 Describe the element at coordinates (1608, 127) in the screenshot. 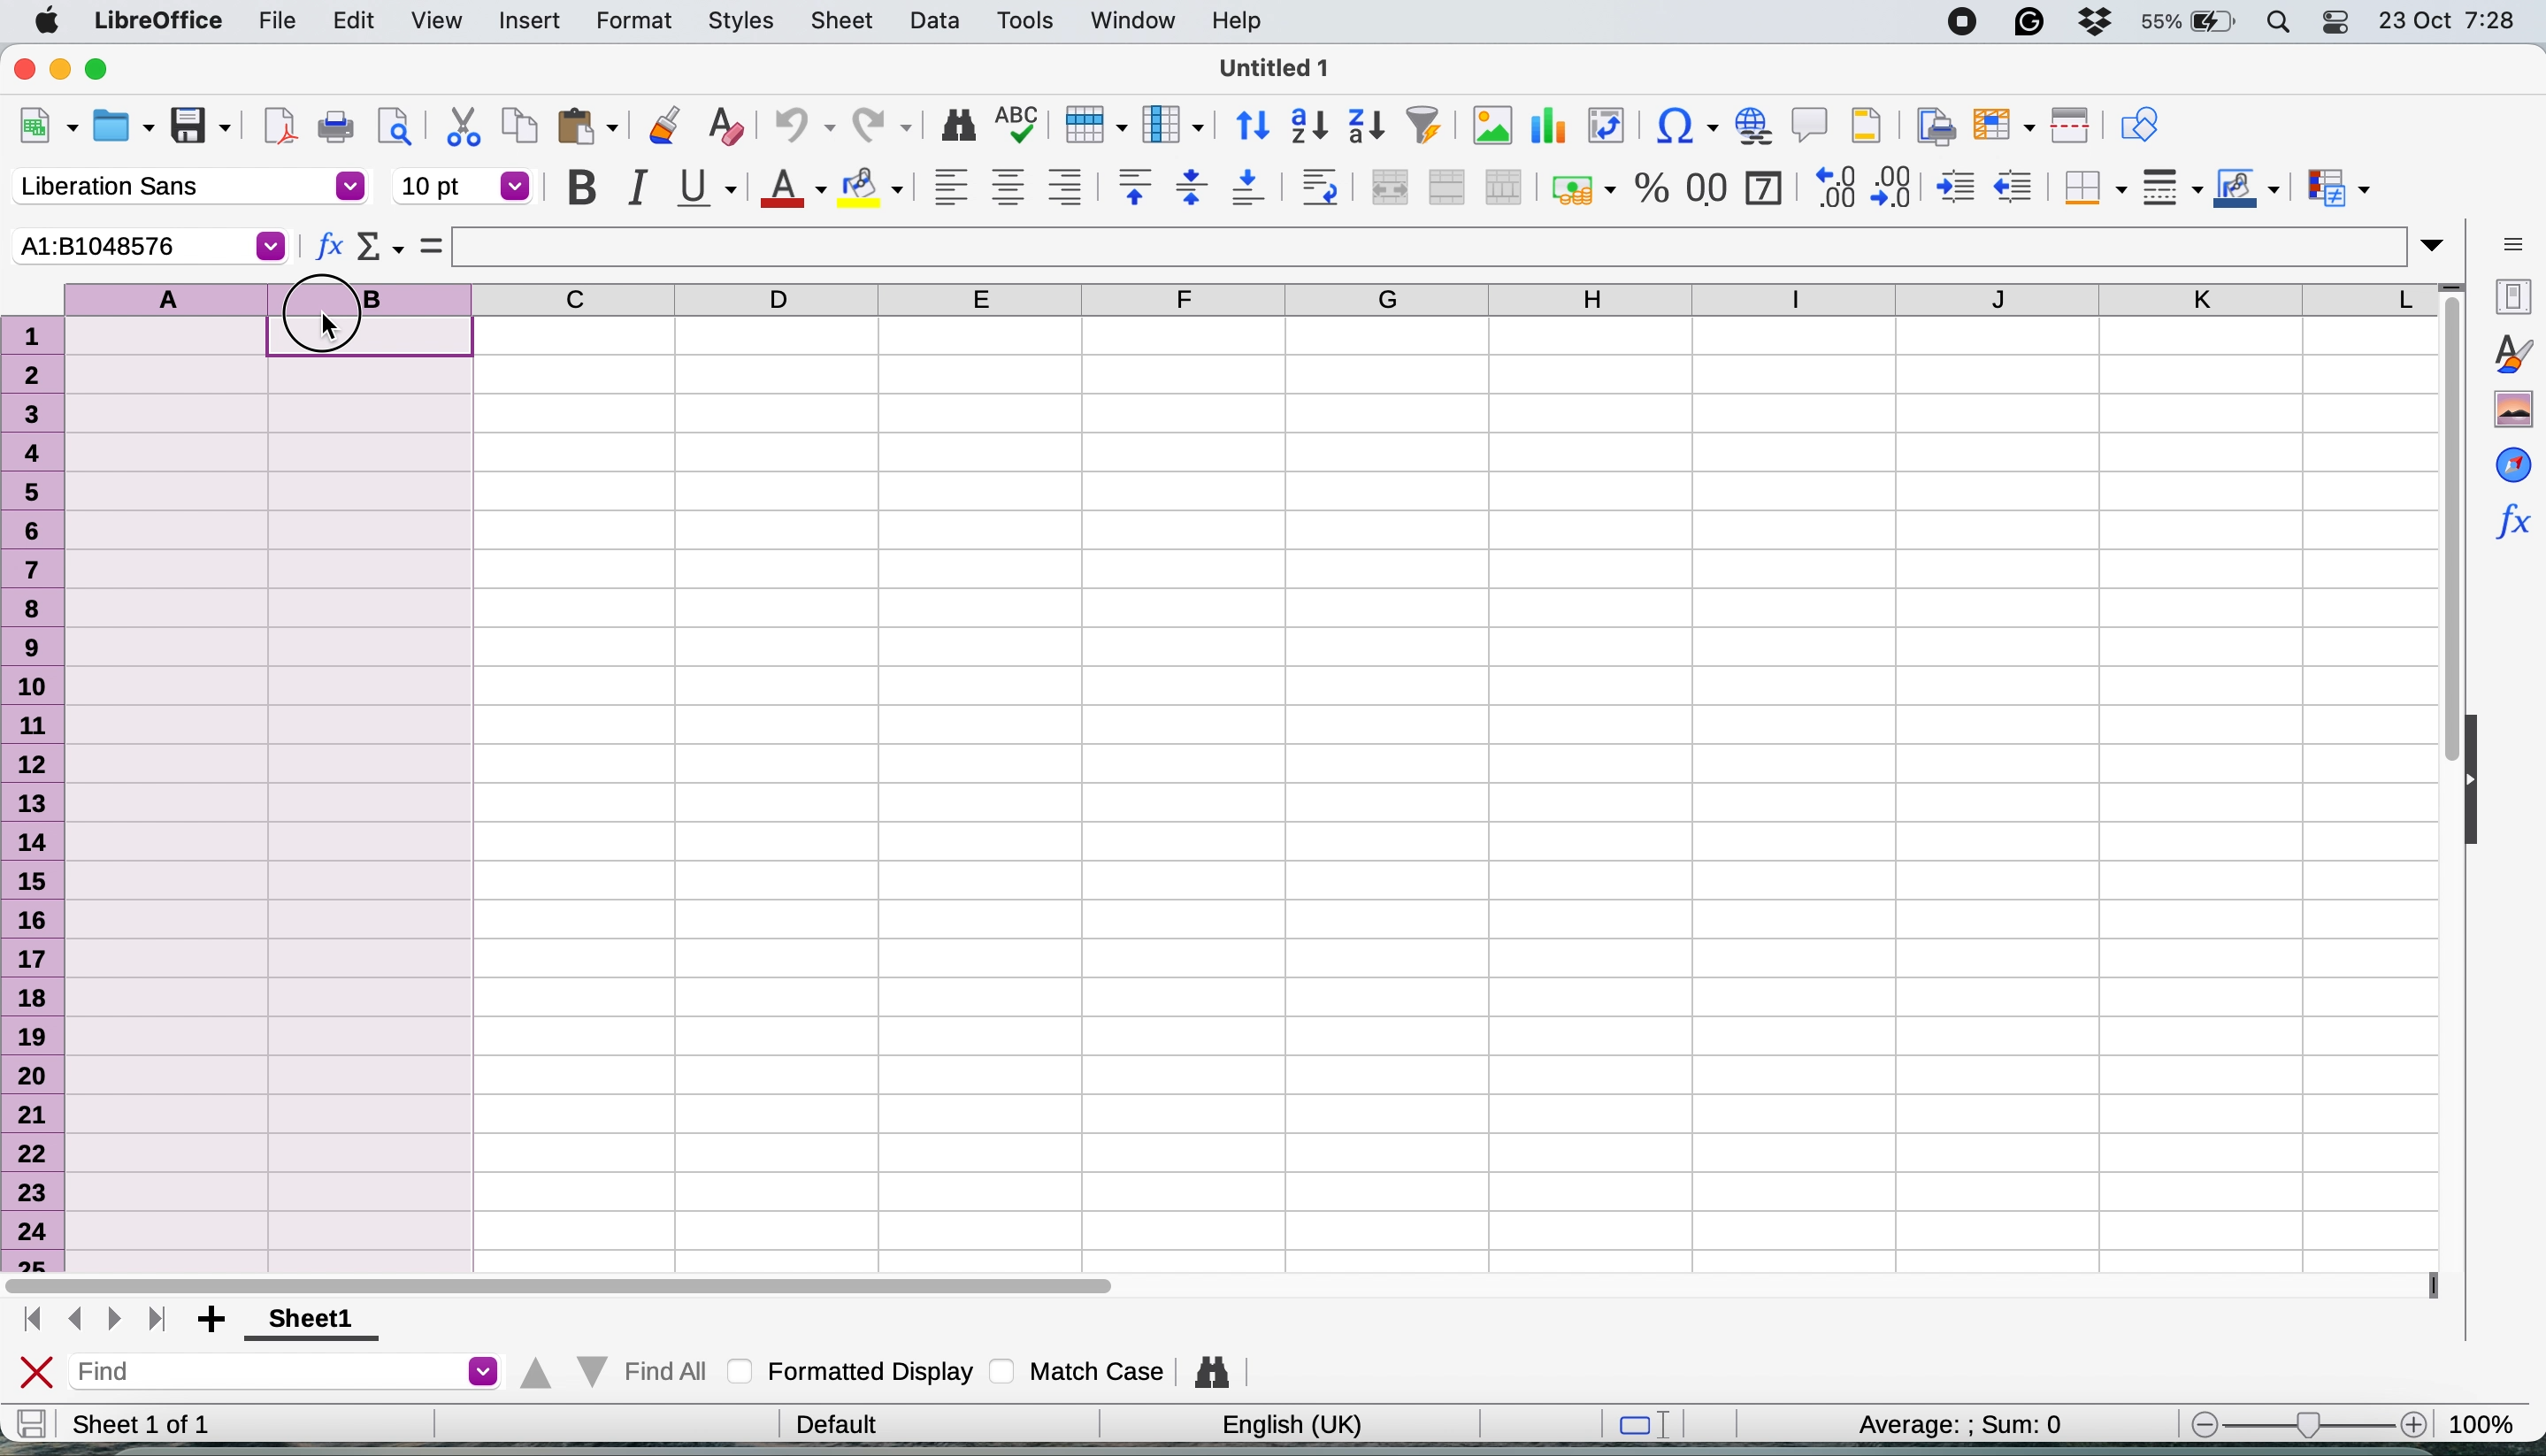

I see `insert or edit pivot table` at that location.